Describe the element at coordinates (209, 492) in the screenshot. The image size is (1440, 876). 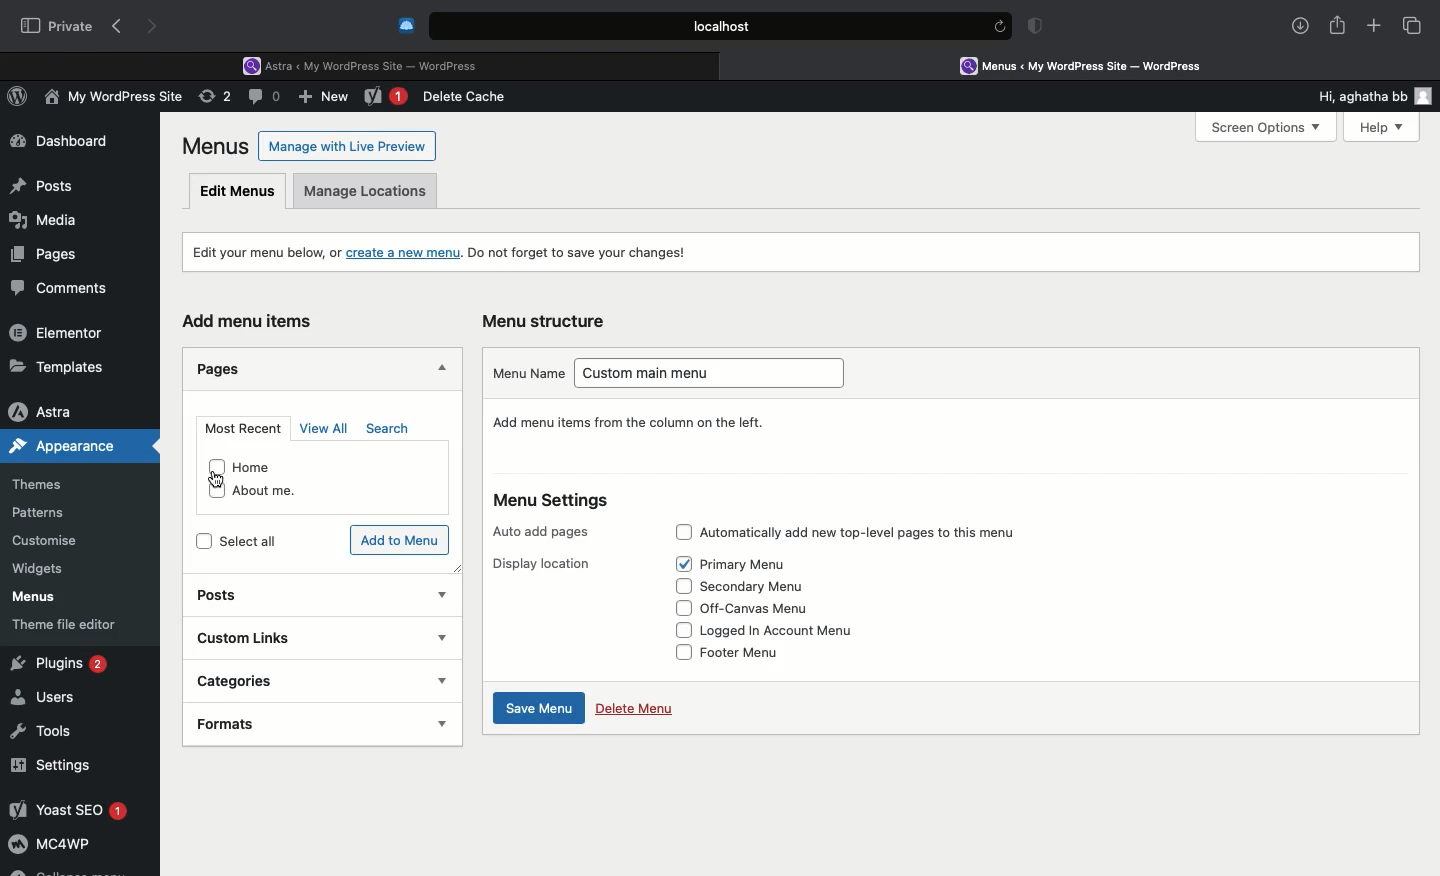
I see `checkbox` at that location.